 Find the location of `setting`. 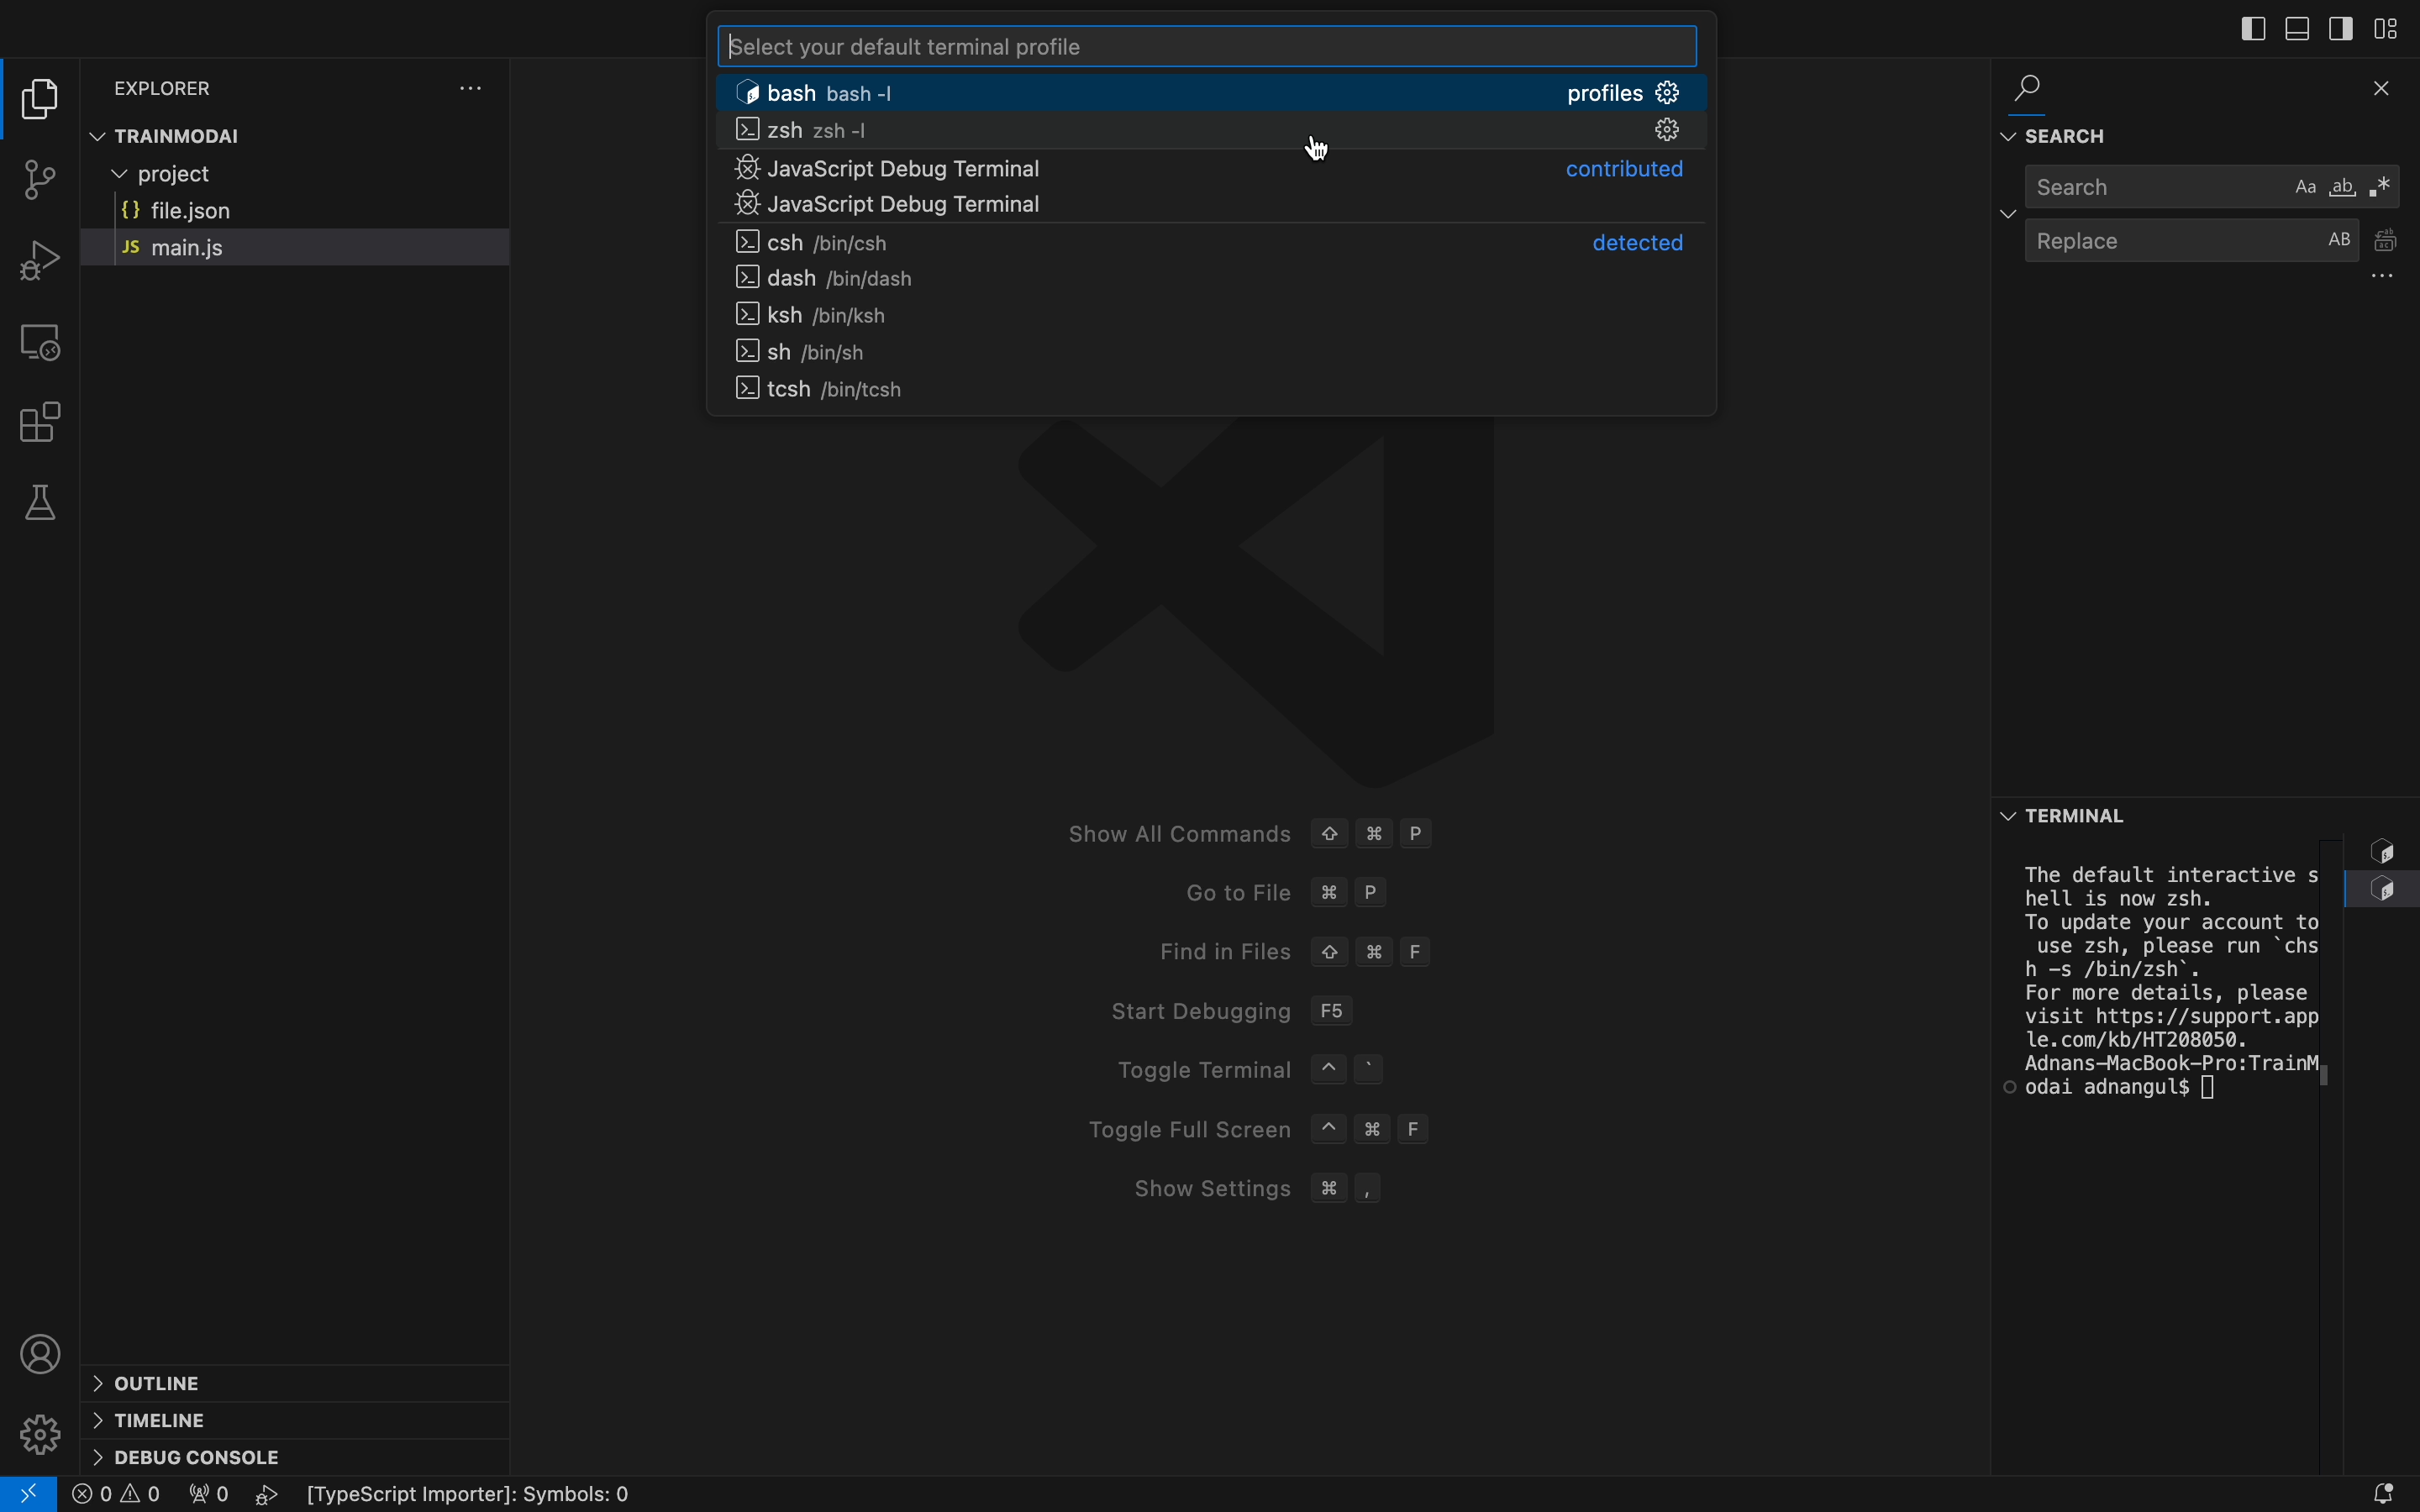

setting is located at coordinates (40, 1424).